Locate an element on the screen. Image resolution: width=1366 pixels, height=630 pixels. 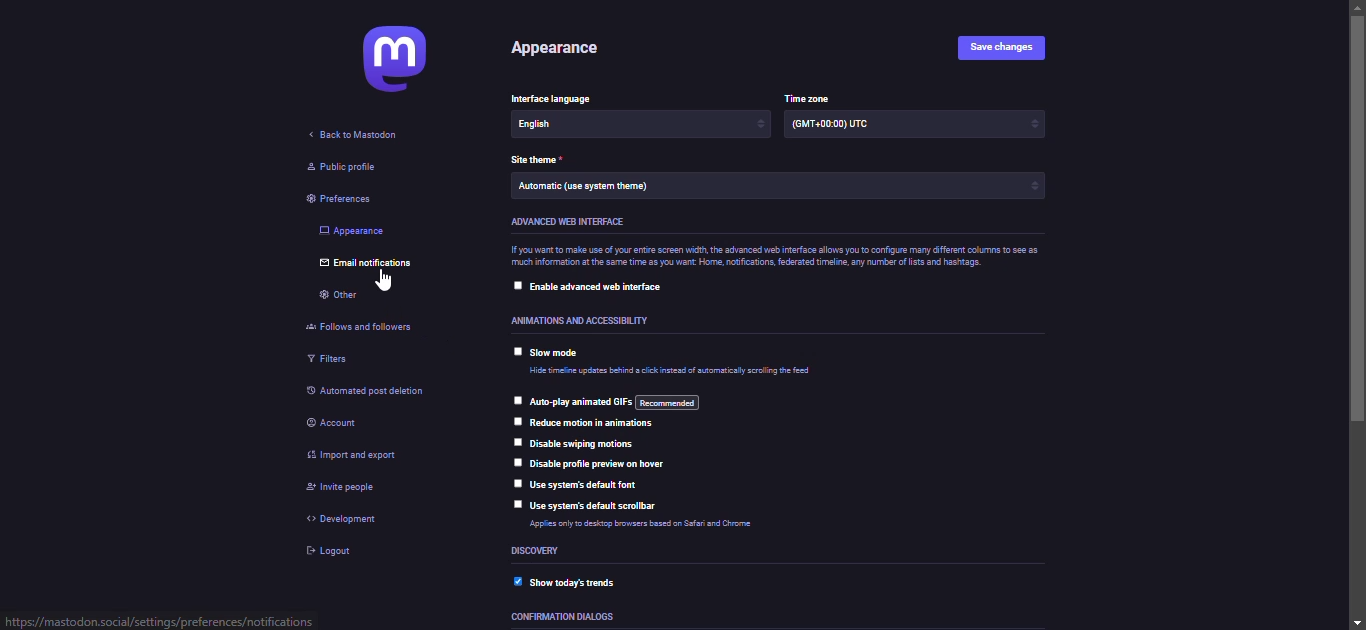
appearance is located at coordinates (357, 232).